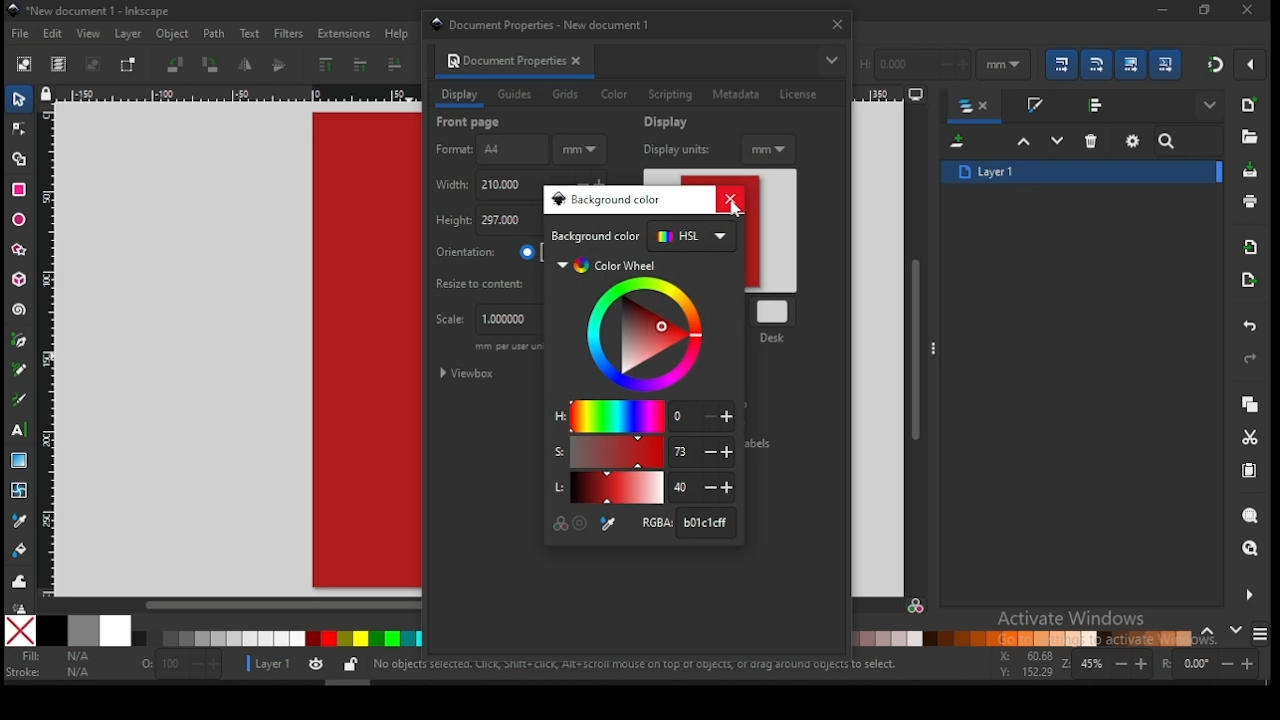  What do you see at coordinates (1214, 664) in the screenshot?
I see `rotation` at bounding box center [1214, 664].